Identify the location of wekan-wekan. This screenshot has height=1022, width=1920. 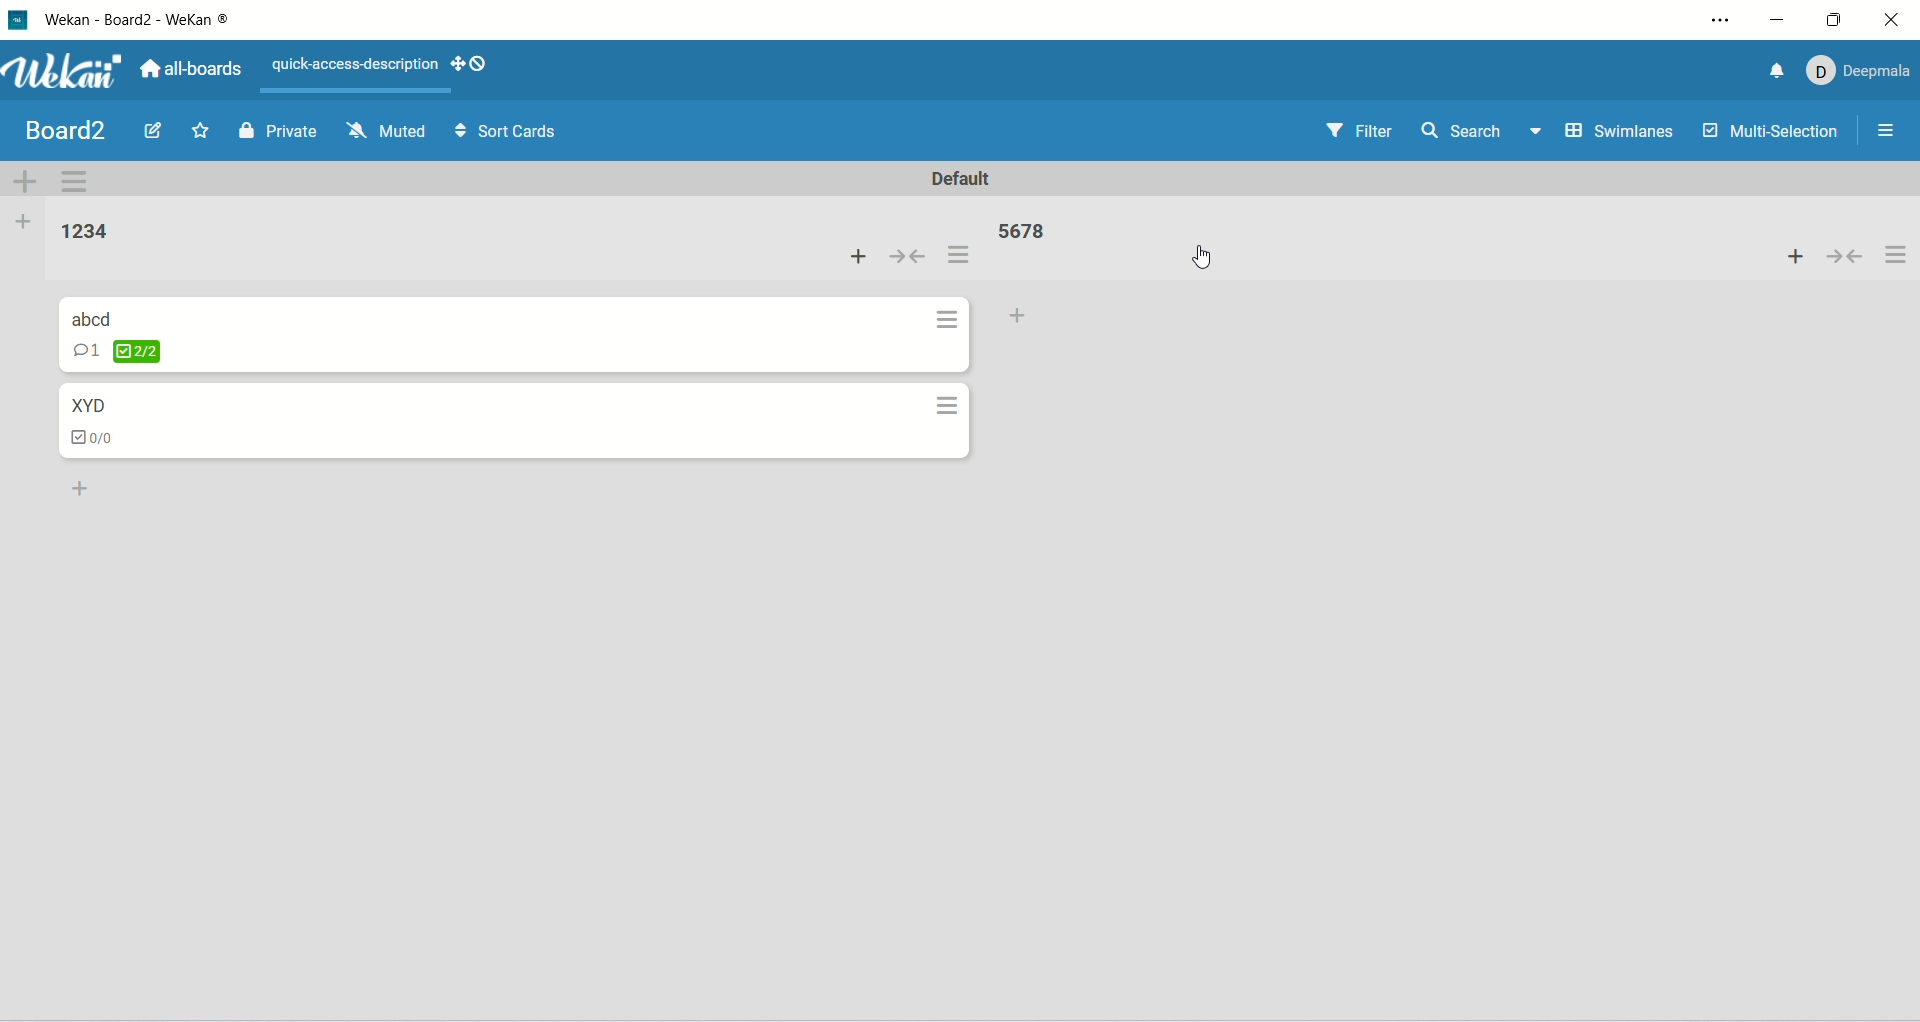
(137, 23).